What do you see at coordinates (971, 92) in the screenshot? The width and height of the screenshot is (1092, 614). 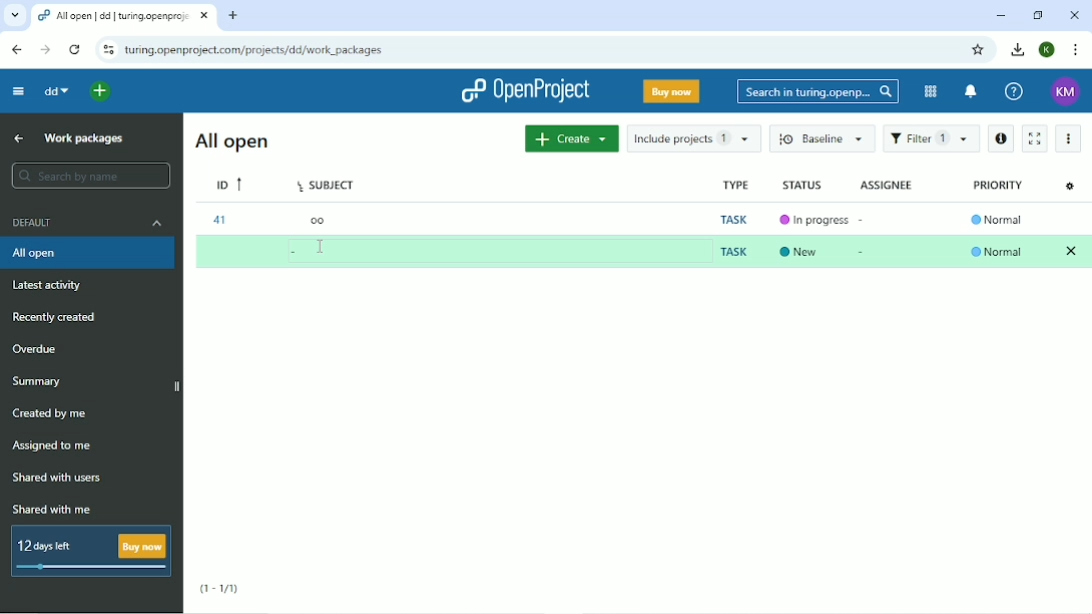 I see `To notification center` at bounding box center [971, 92].